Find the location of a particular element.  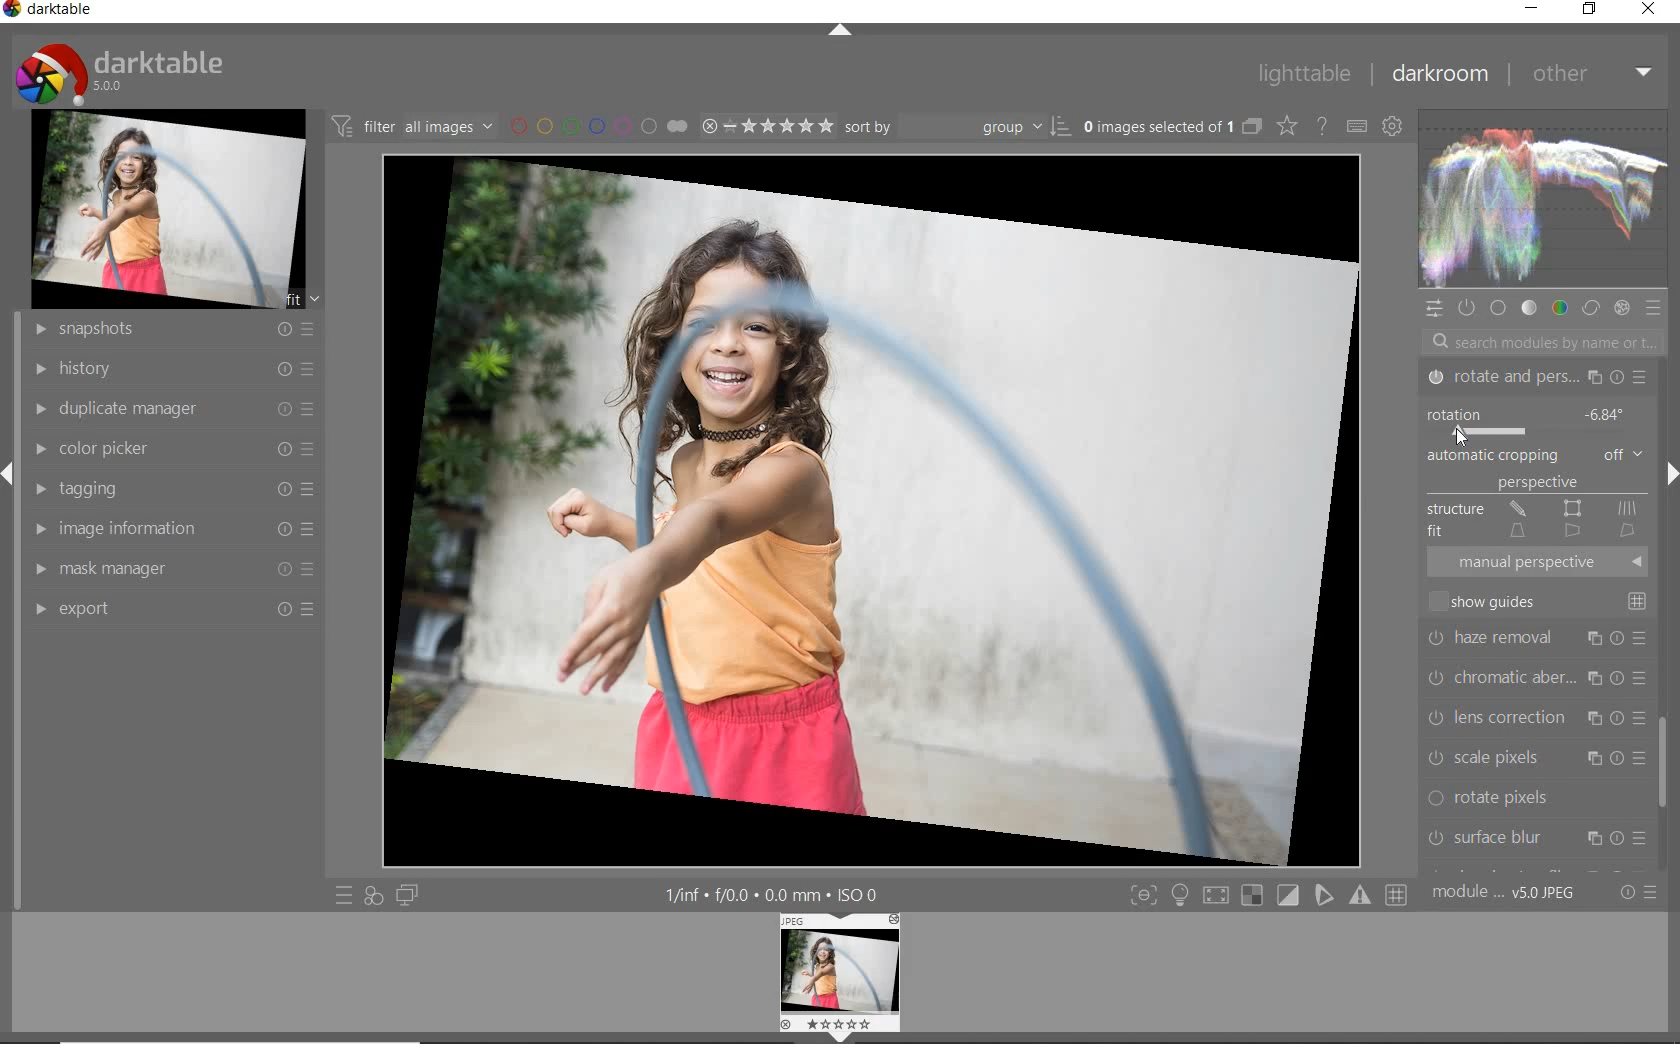

expand/collapse is located at coordinates (838, 32).